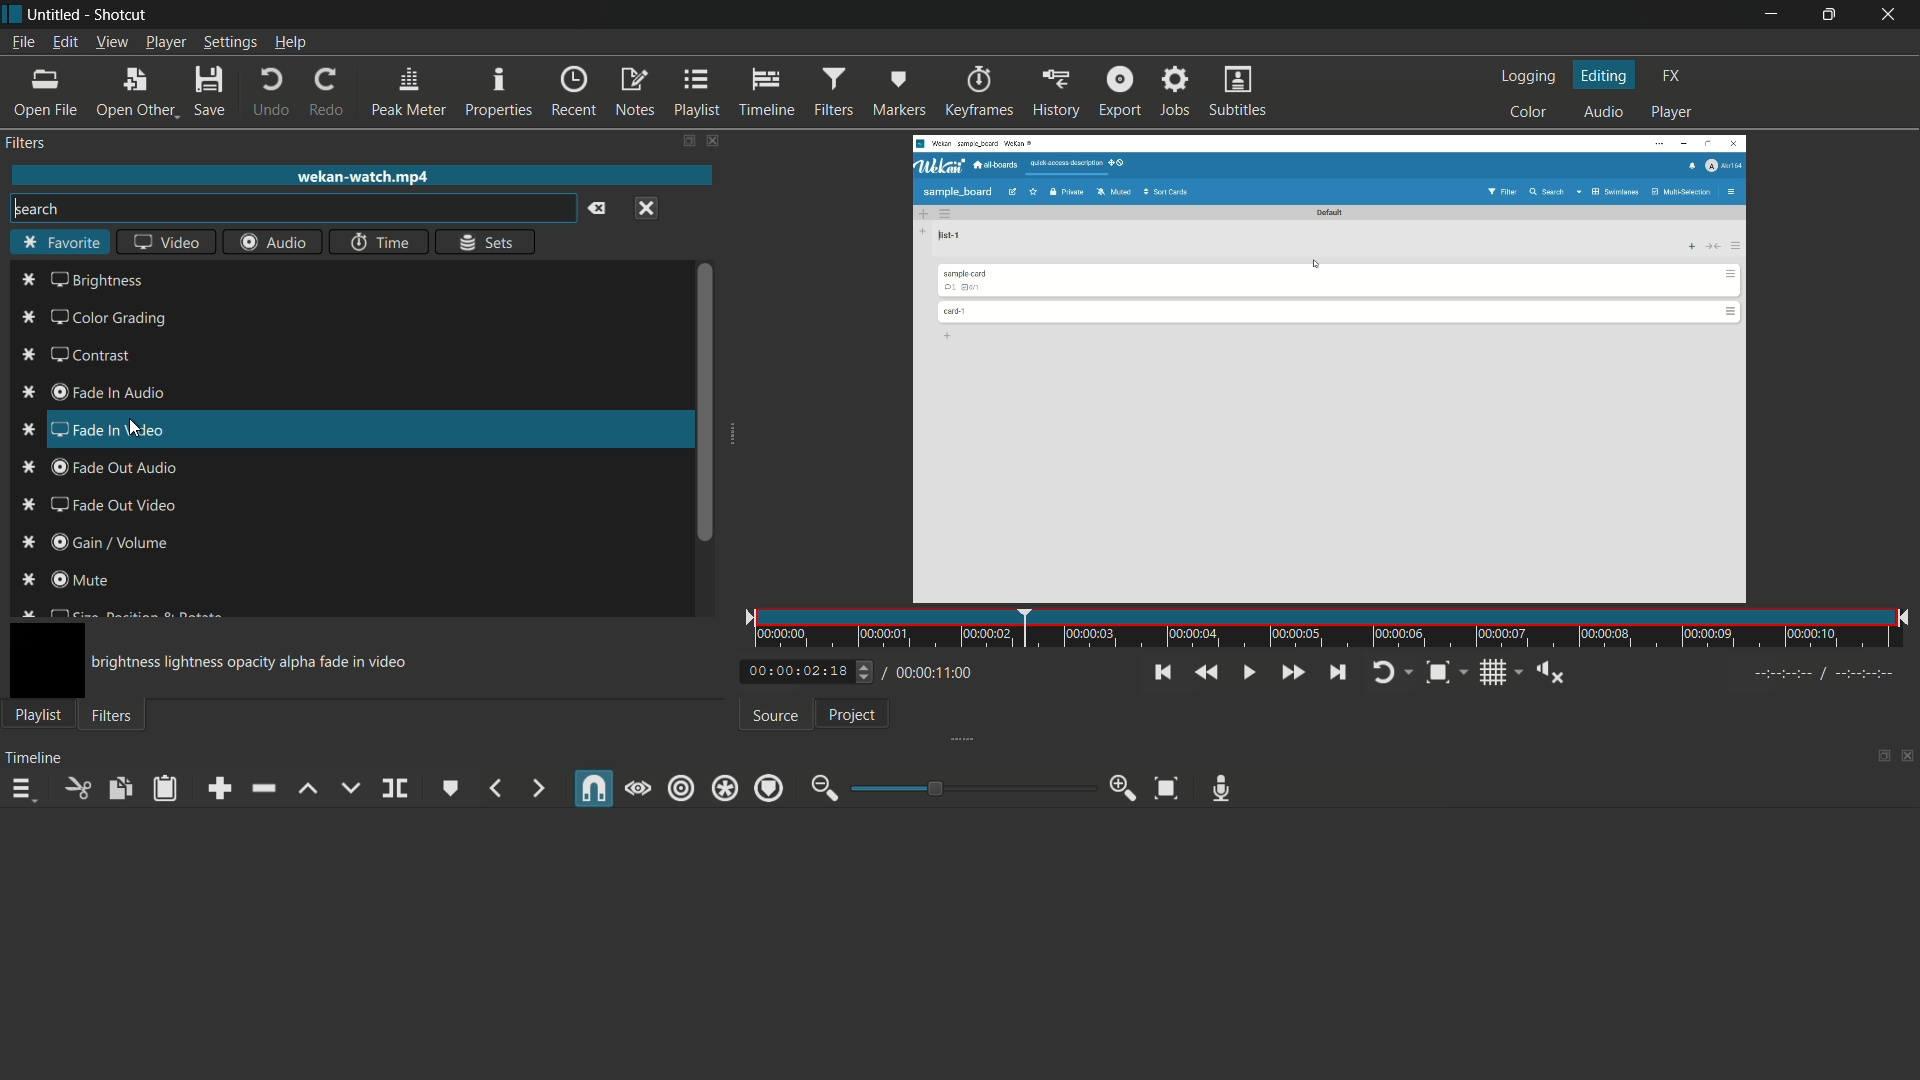  Describe the element at coordinates (497, 788) in the screenshot. I see `previous marker` at that location.